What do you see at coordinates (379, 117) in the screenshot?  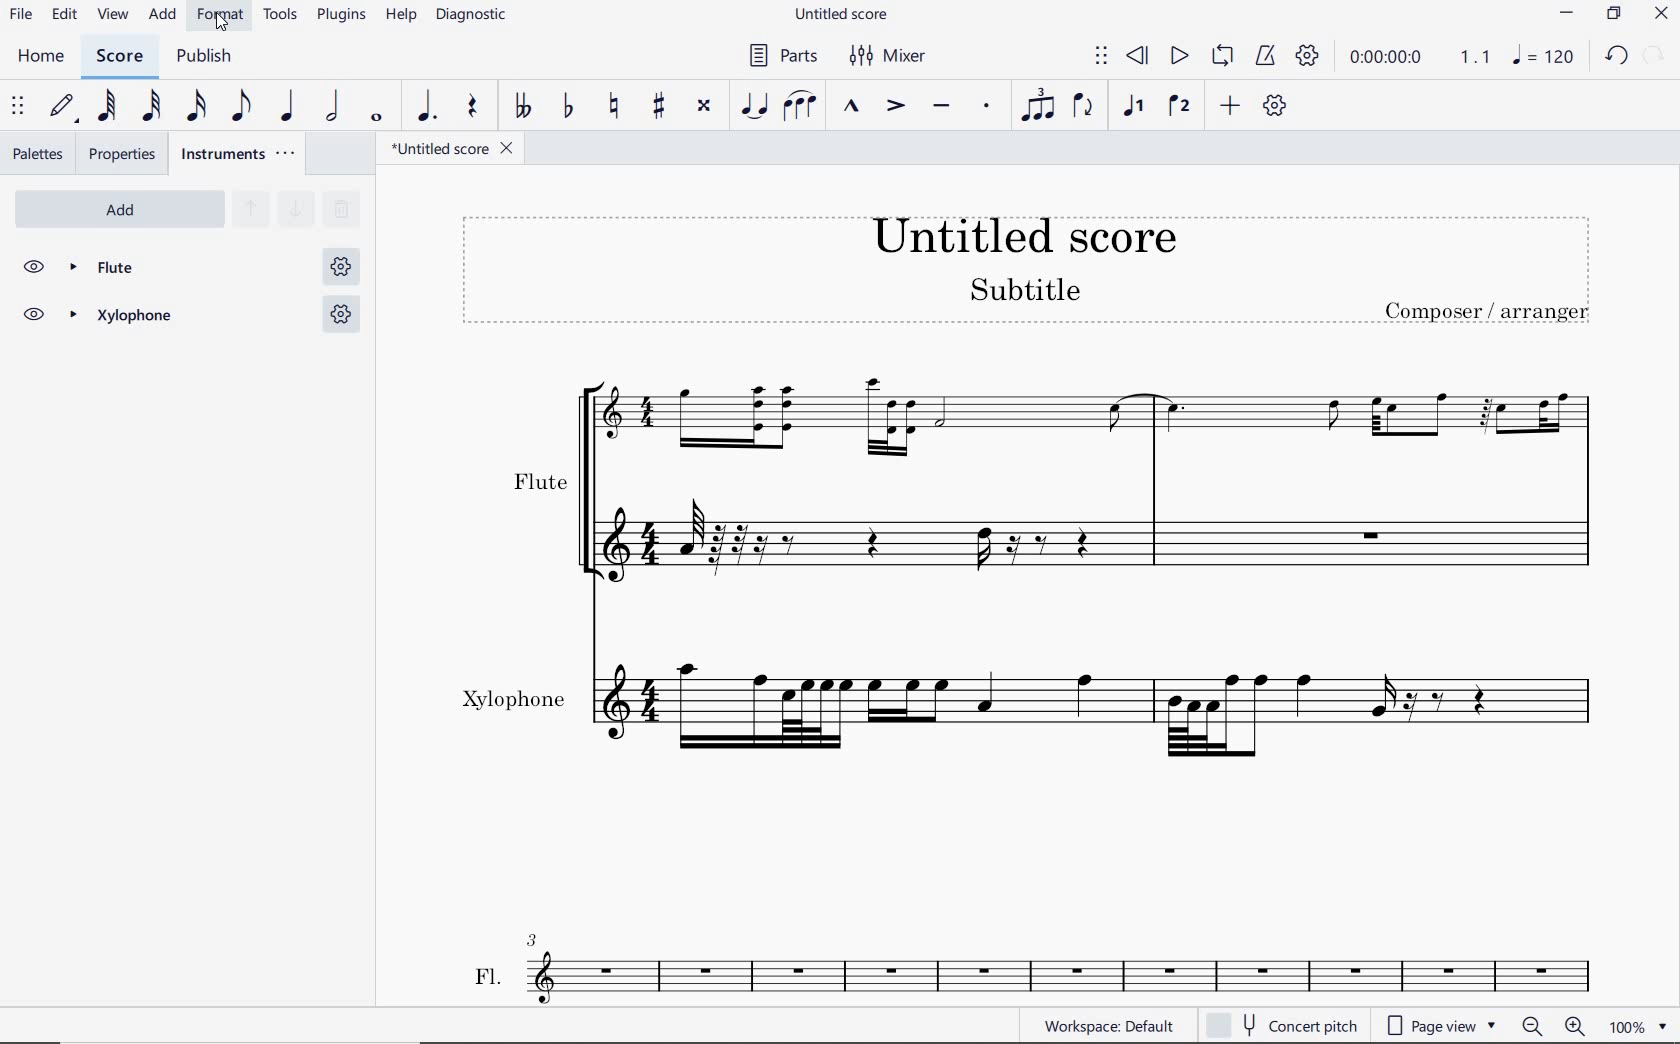 I see `WHOLE NOTE` at bounding box center [379, 117].